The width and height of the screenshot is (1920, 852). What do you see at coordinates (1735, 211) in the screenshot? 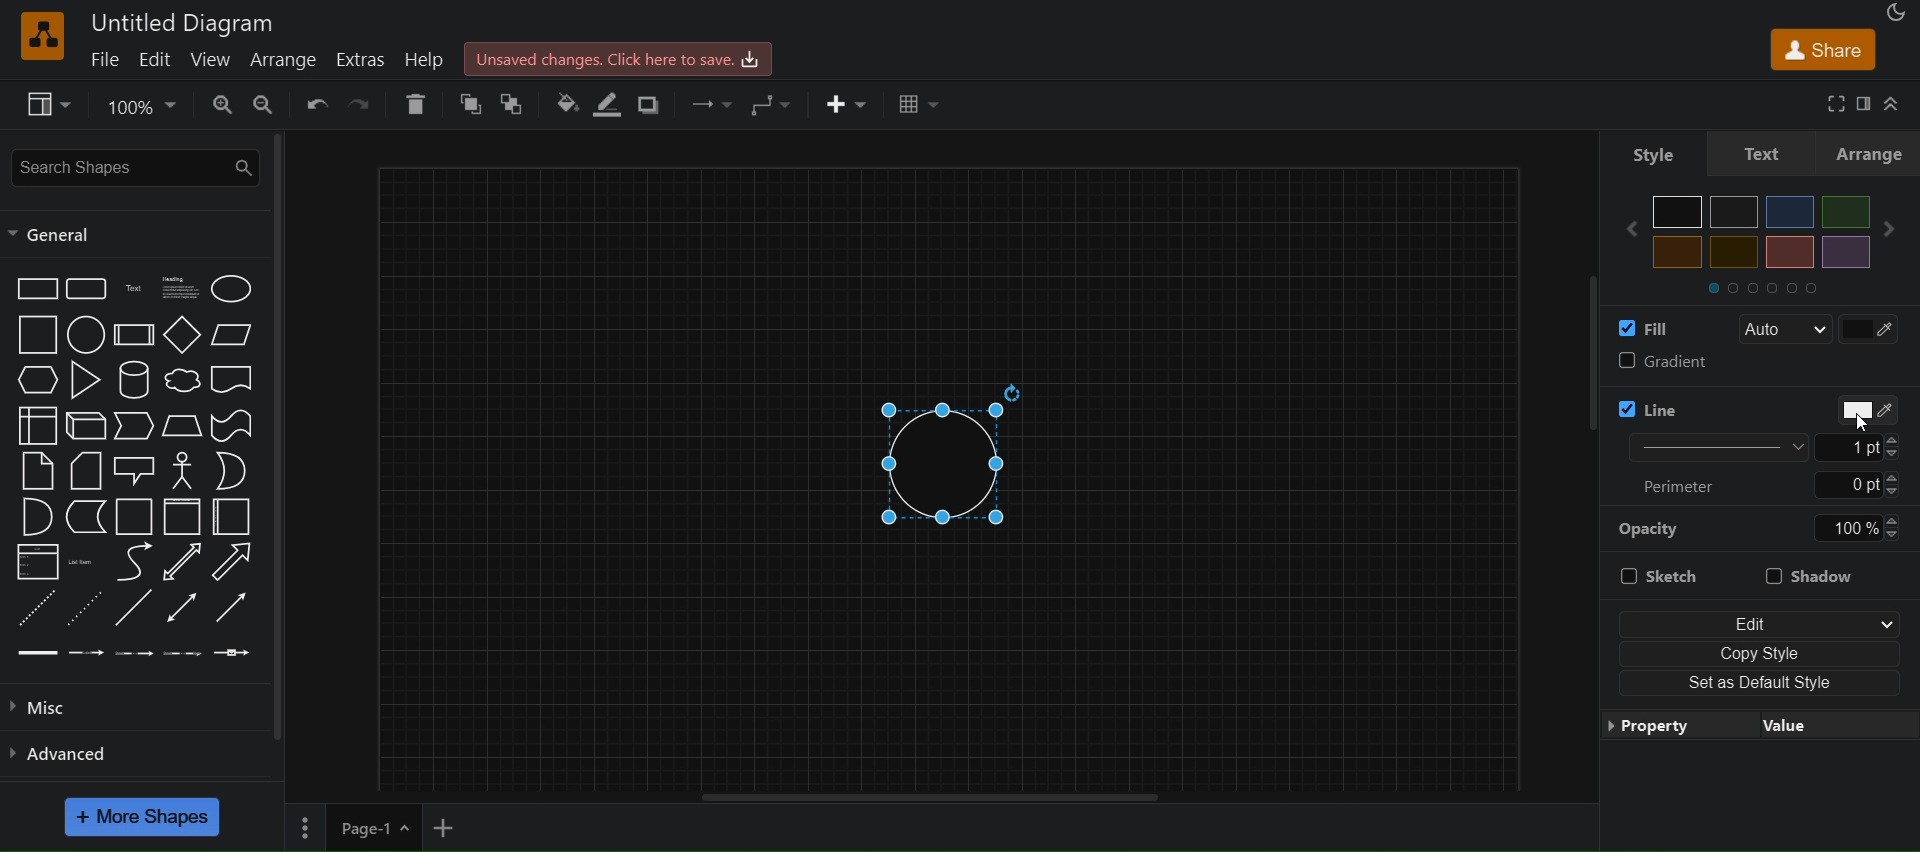
I see `grey color` at bounding box center [1735, 211].